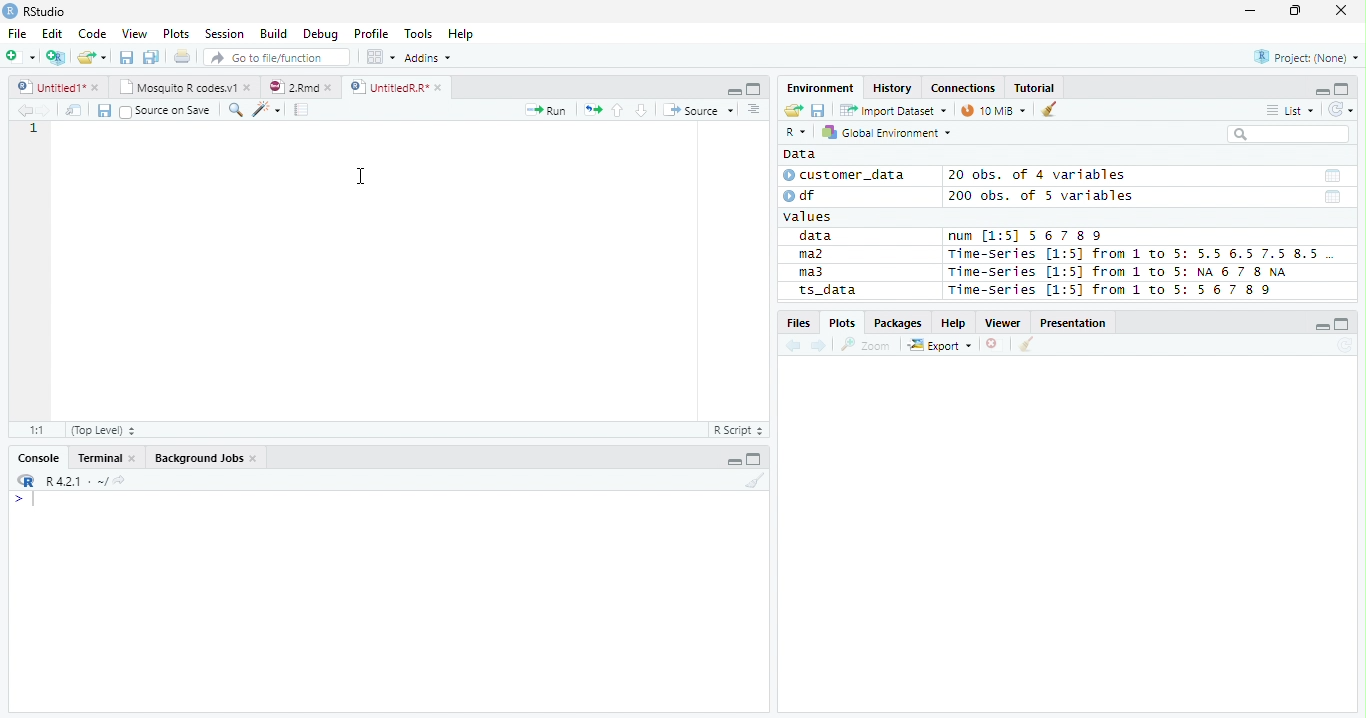 The height and width of the screenshot is (718, 1366). What do you see at coordinates (753, 88) in the screenshot?
I see `Maximize` at bounding box center [753, 88].